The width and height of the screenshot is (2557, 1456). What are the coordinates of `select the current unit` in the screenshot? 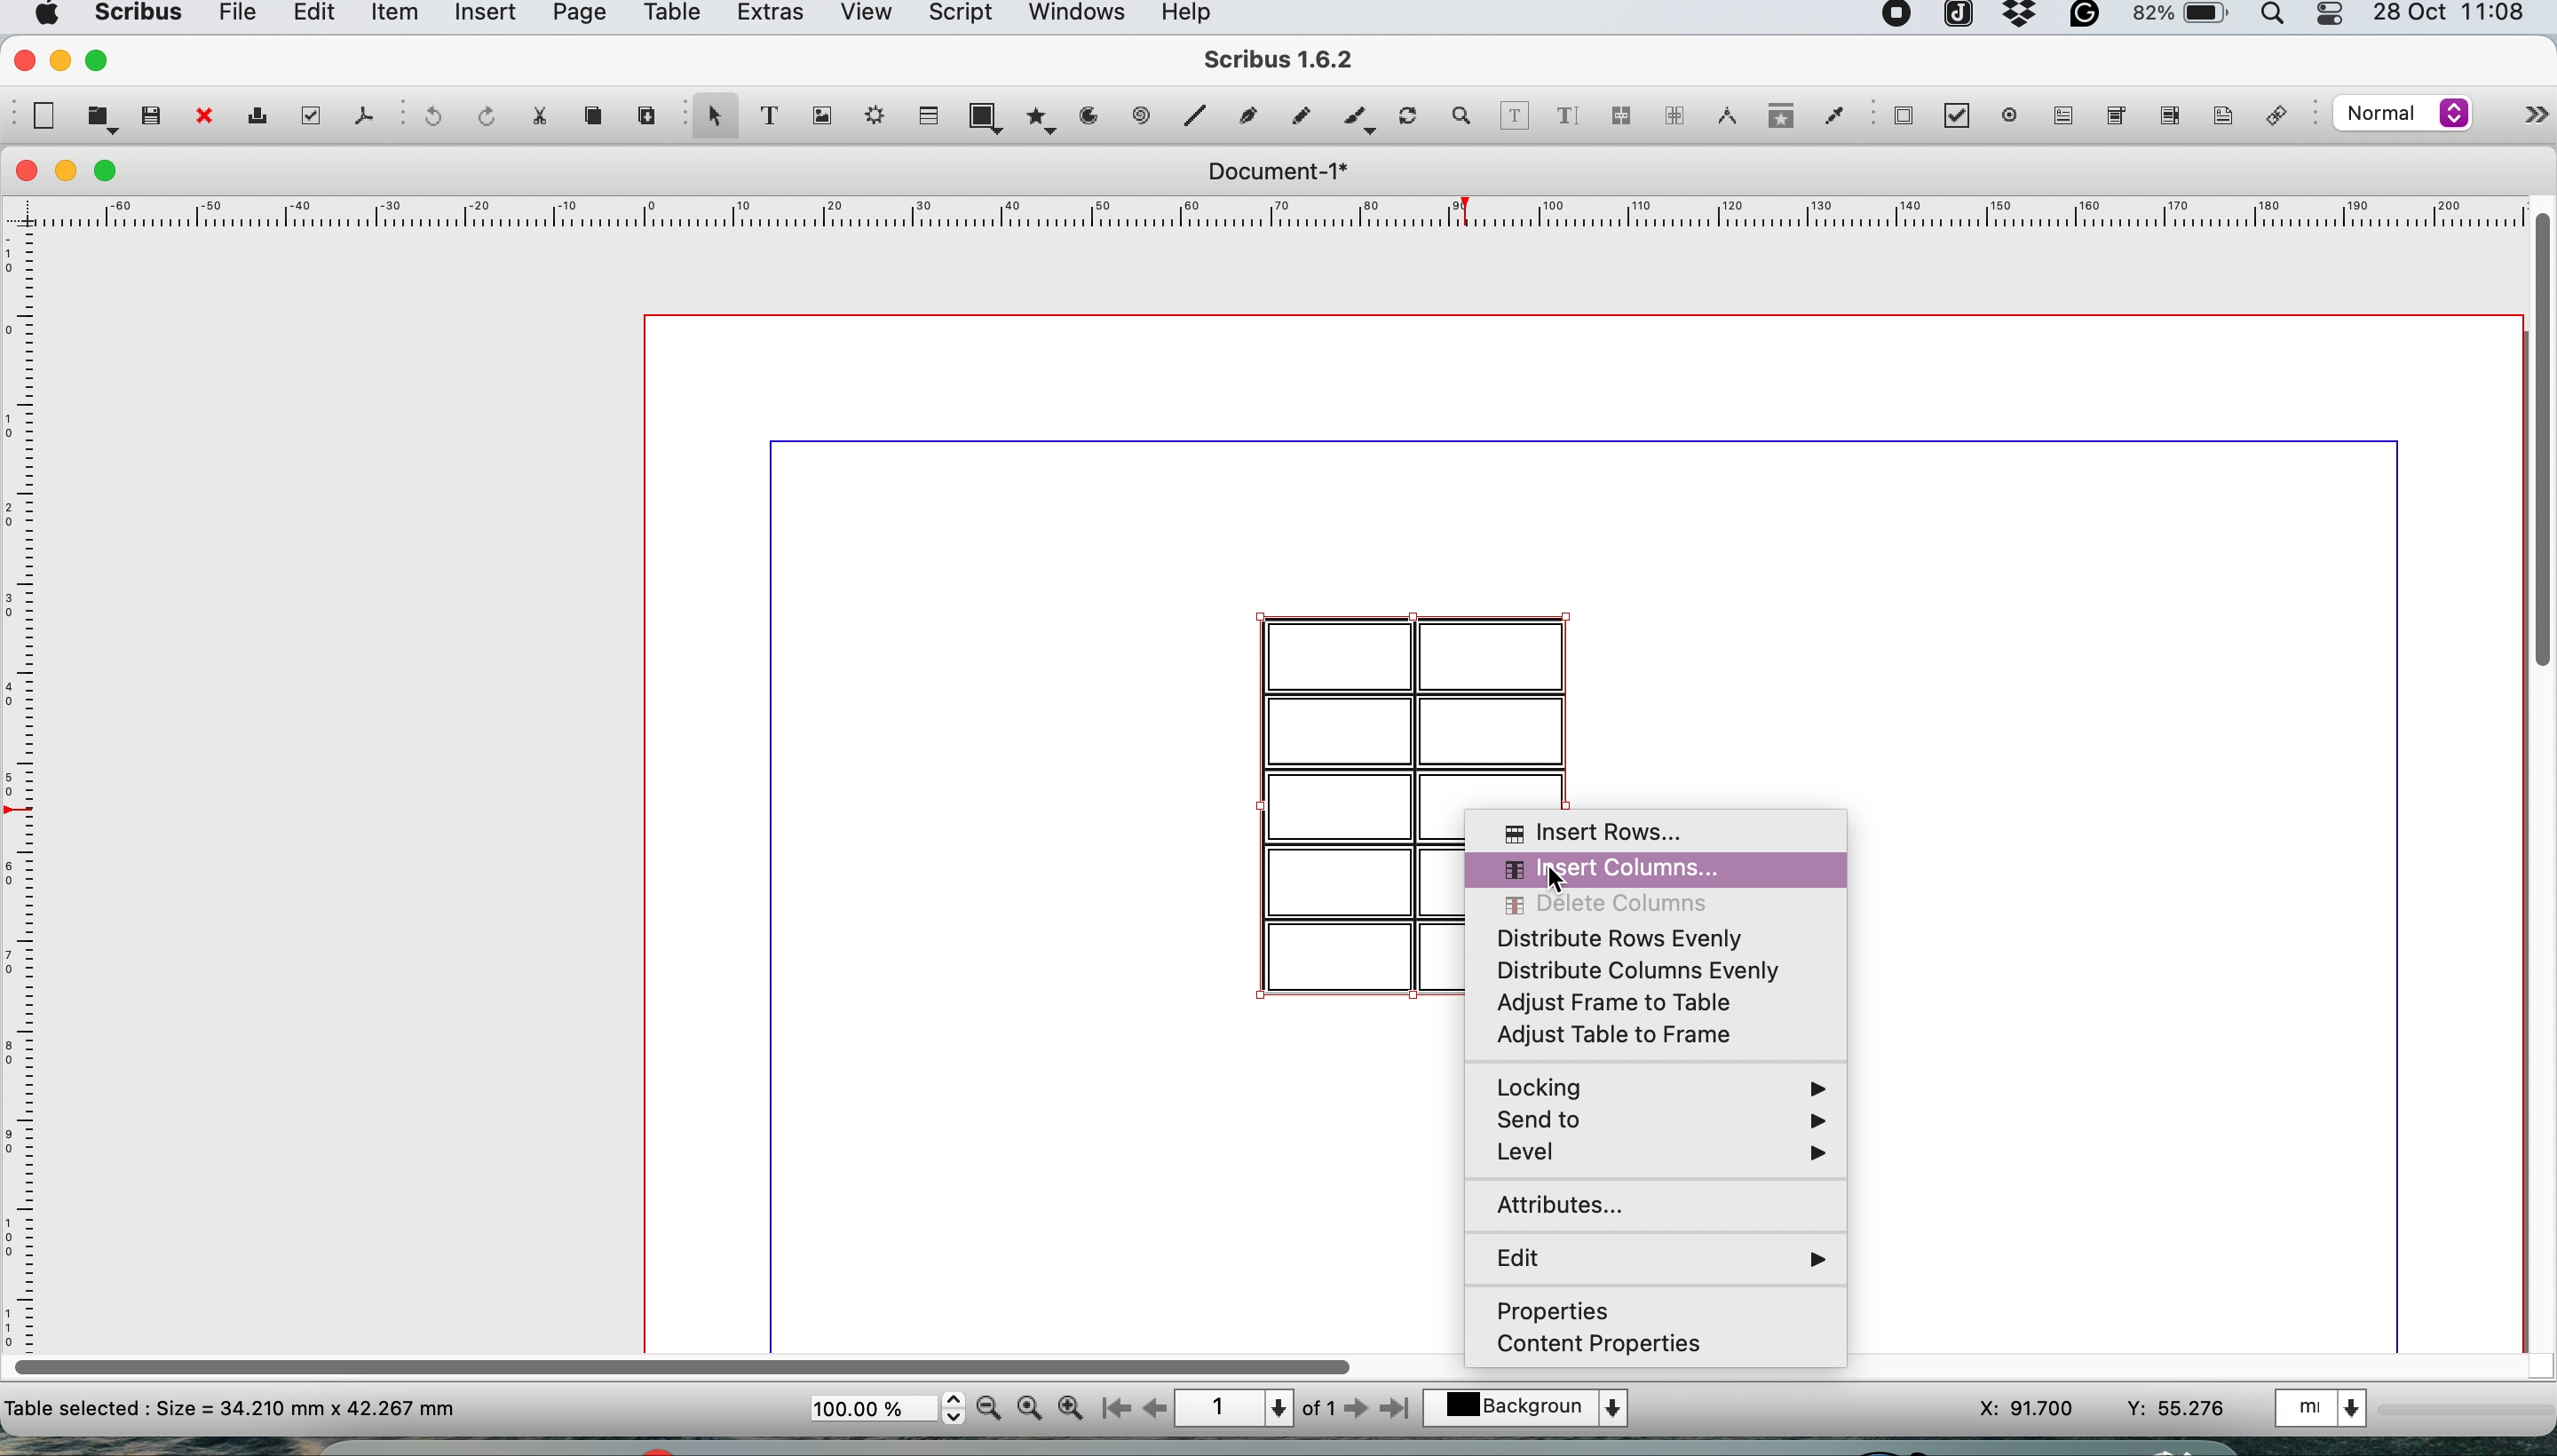 It's located at (2326, 1406).